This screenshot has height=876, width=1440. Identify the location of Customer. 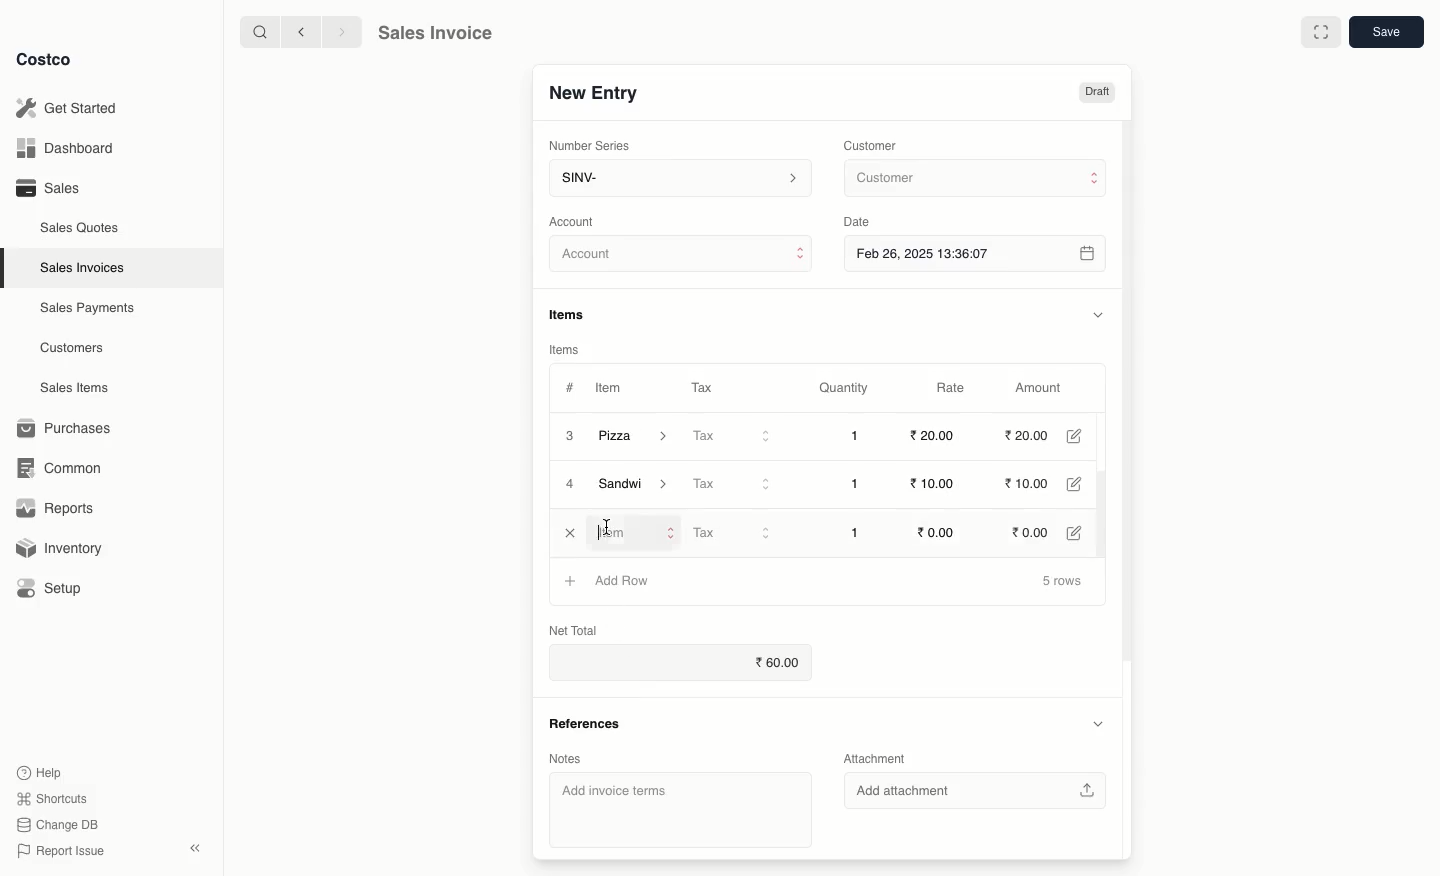
(973, 179).